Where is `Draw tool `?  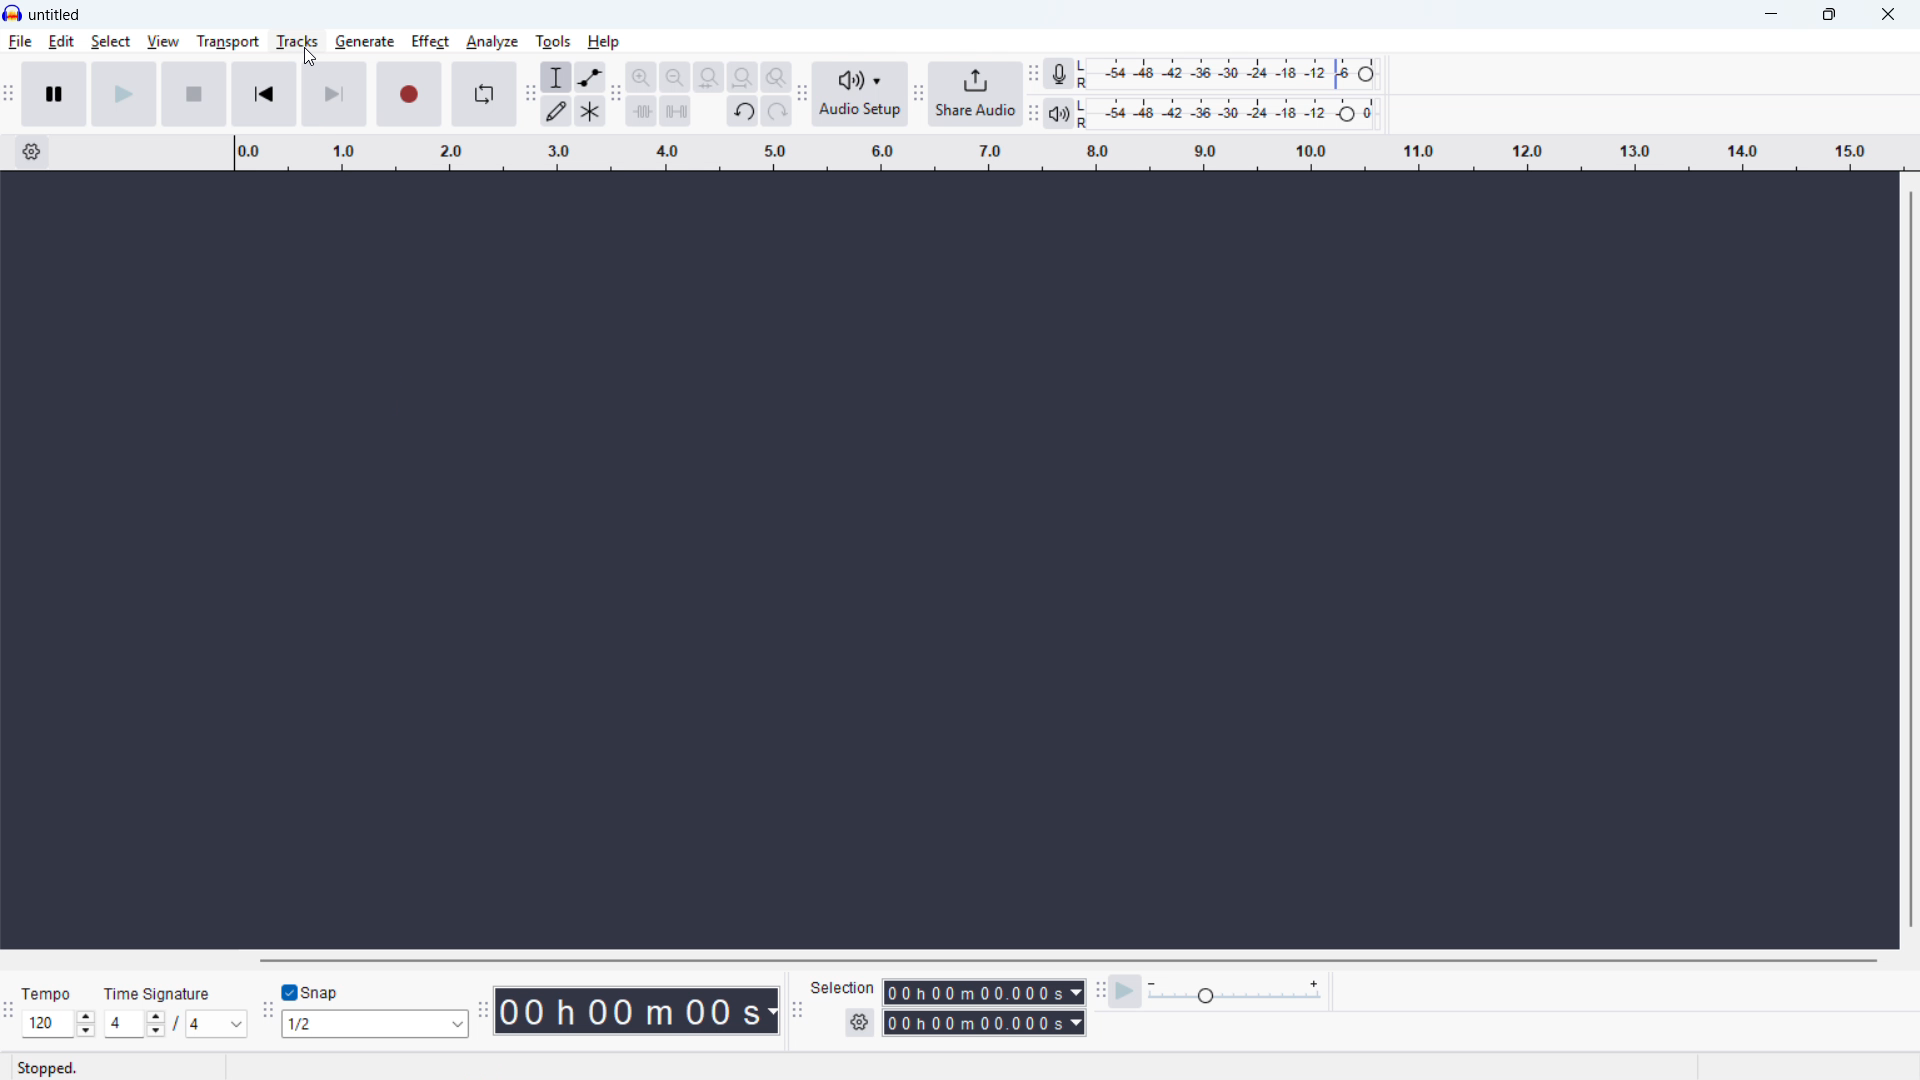
Draw tool  is located at coordinates (557, 110).